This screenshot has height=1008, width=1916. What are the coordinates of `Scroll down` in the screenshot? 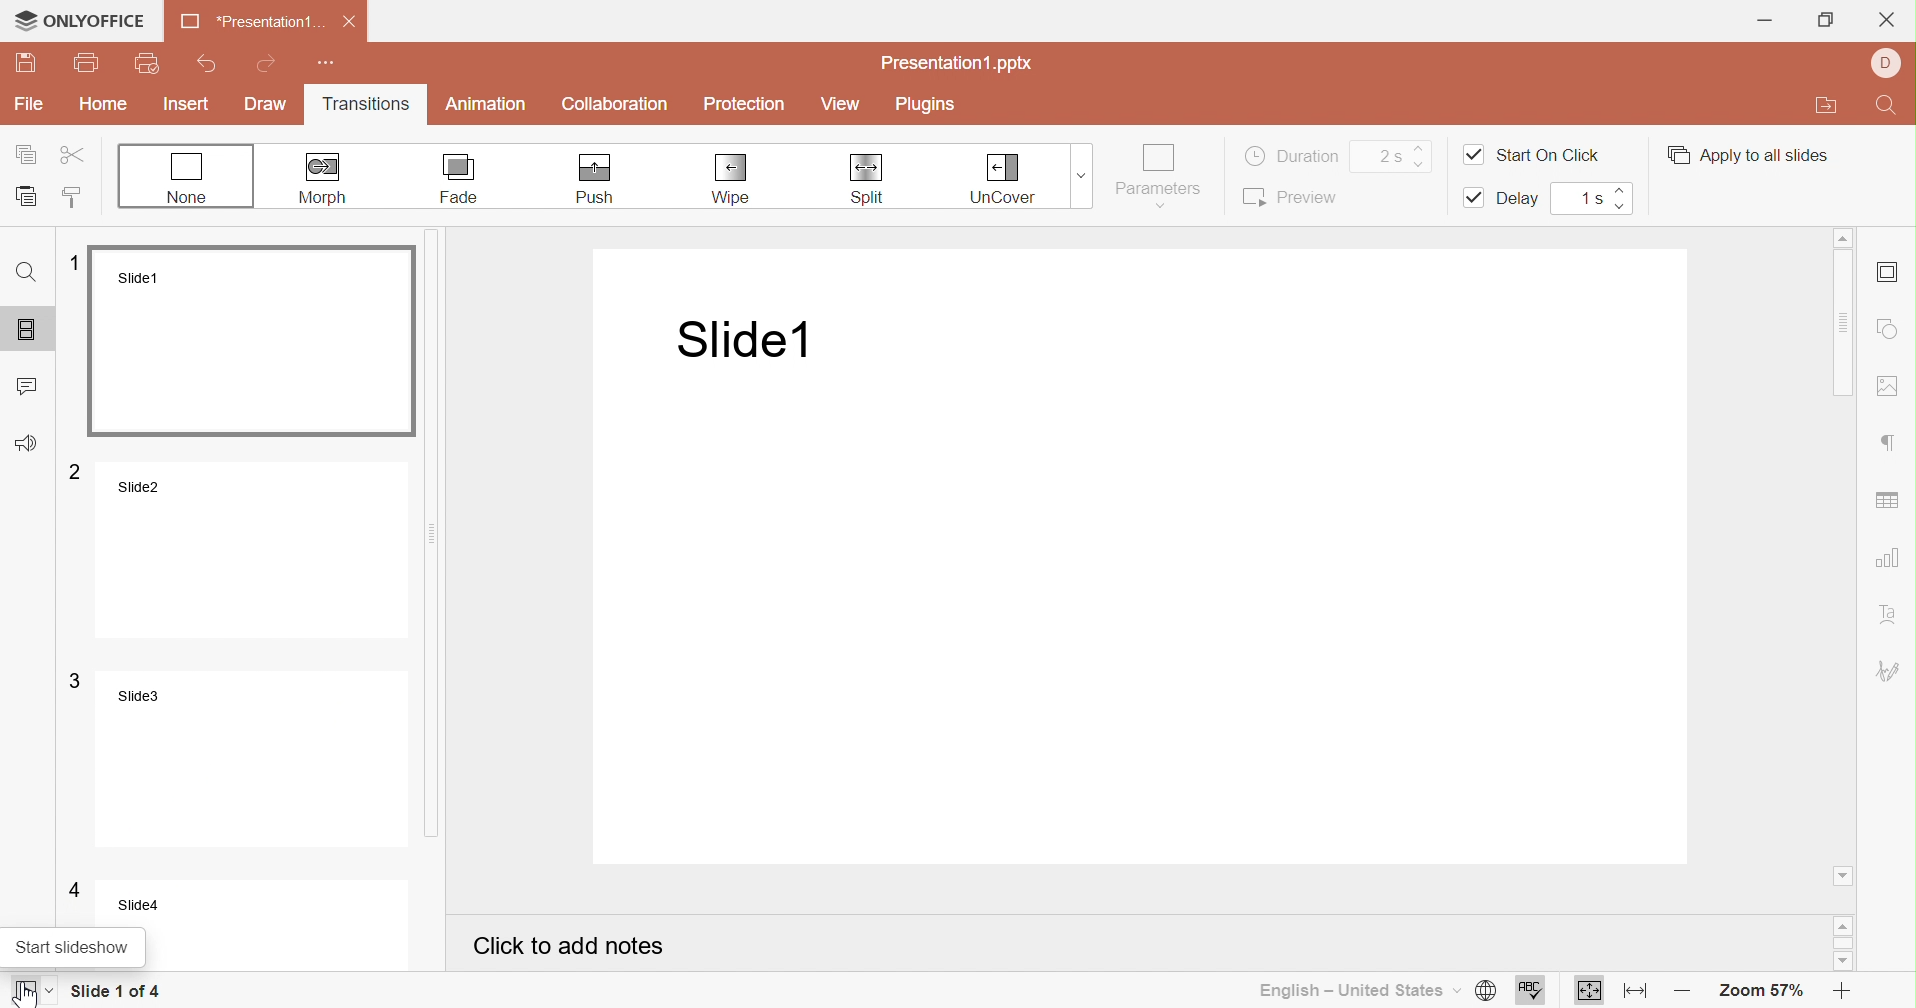 It's located at (1843, 876).